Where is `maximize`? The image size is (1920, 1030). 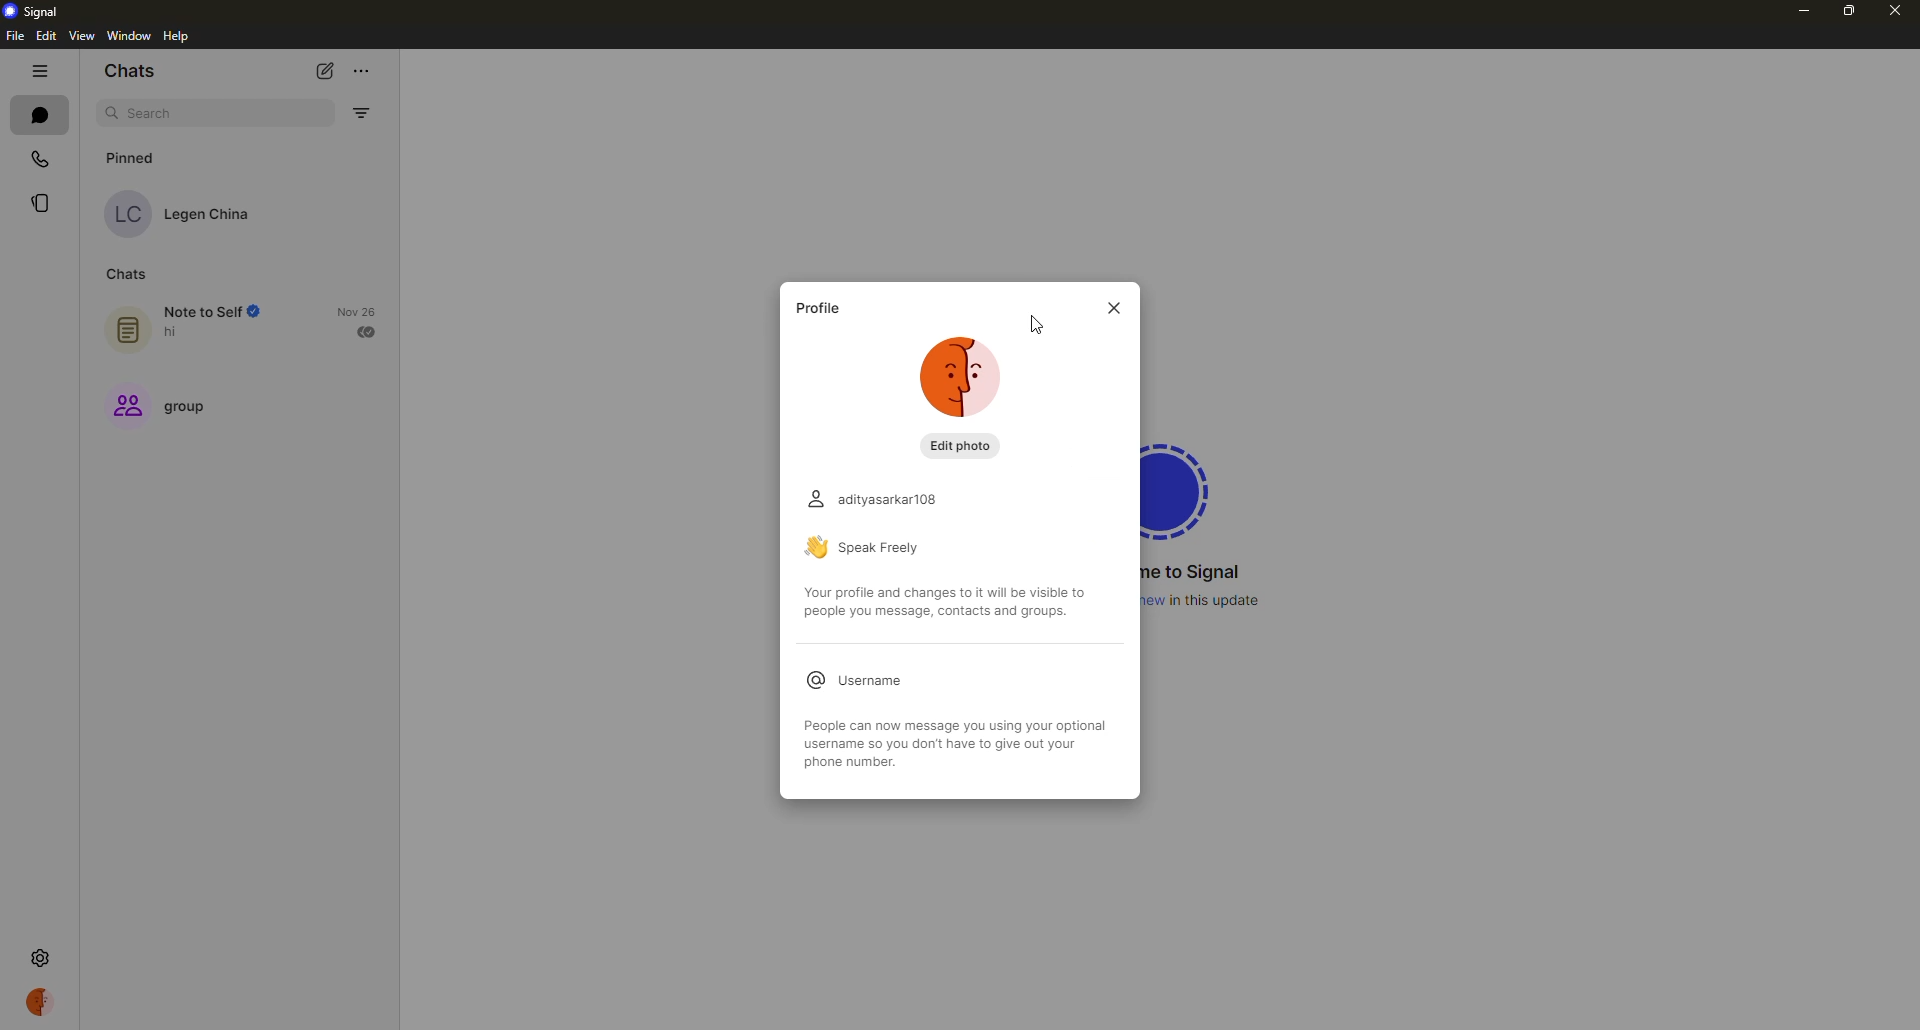 maximize is located at coordinates (1846, 12).